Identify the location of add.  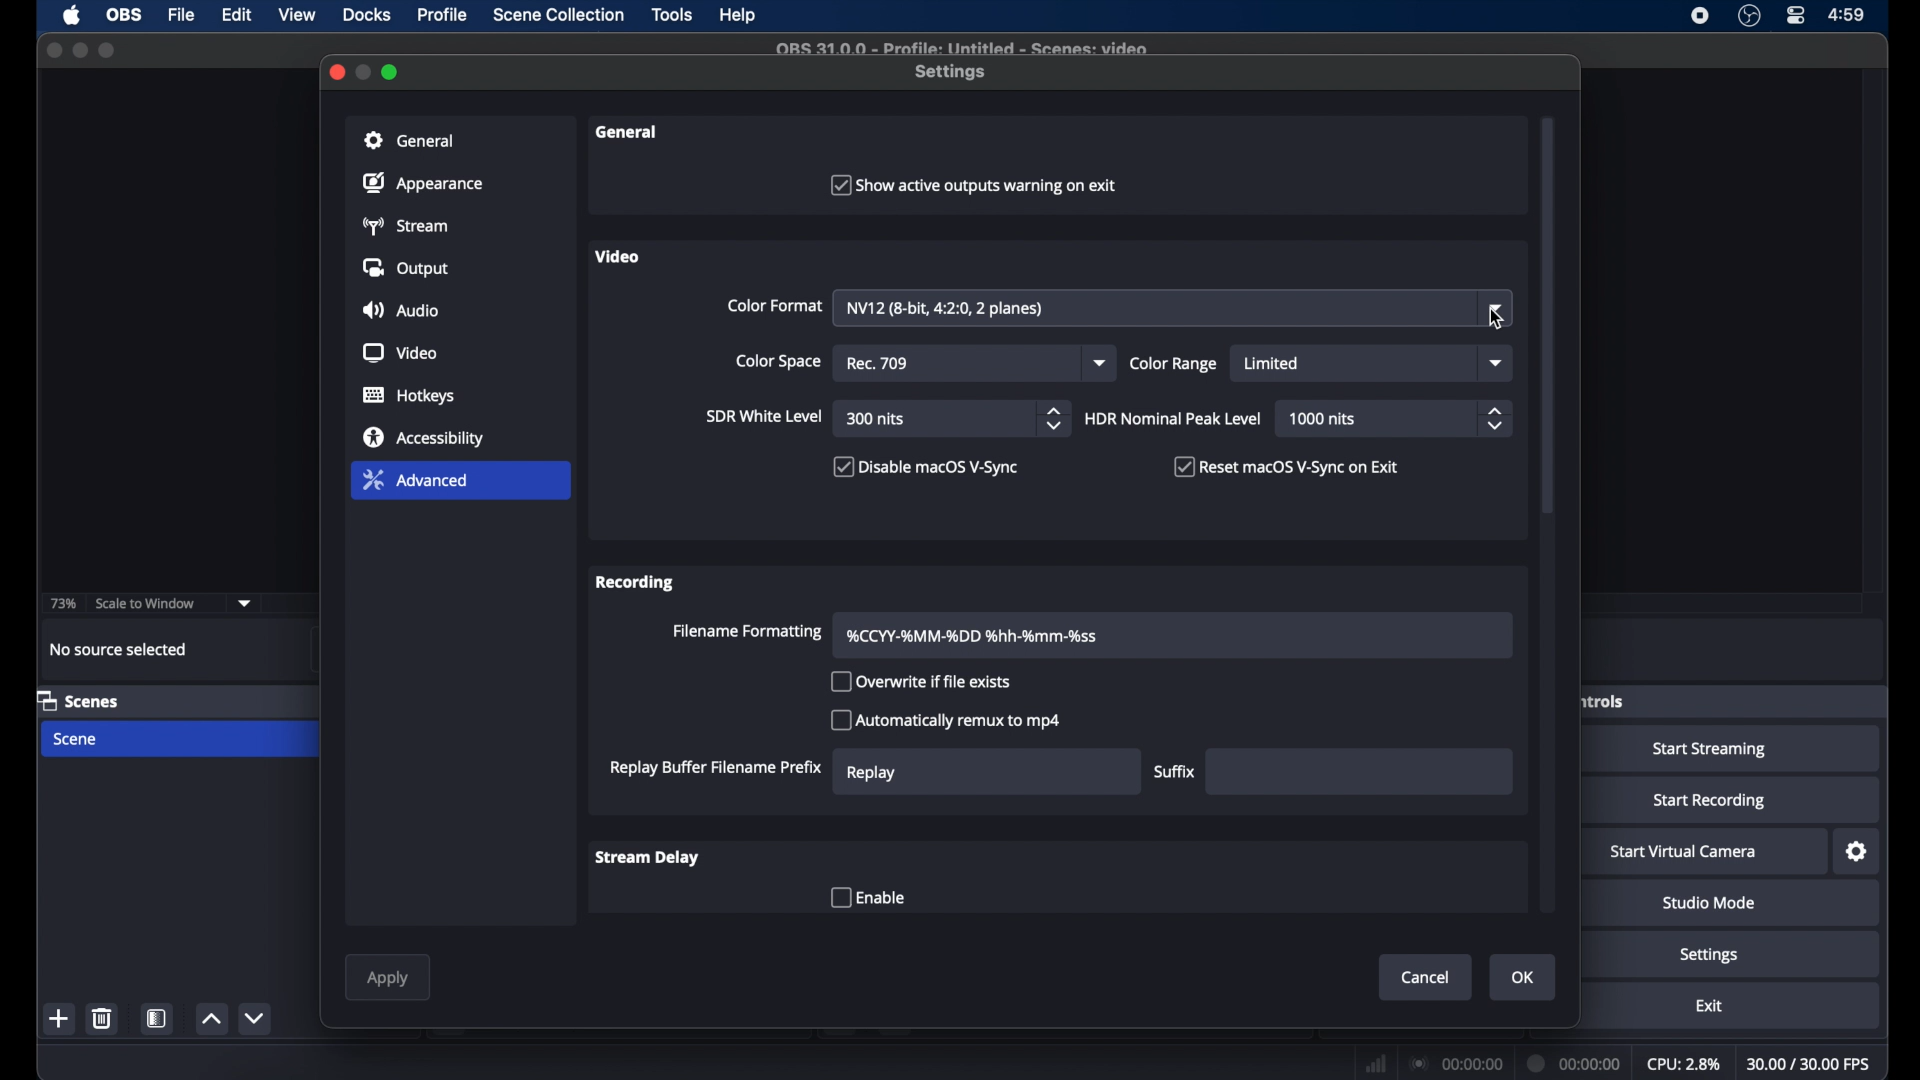
(59, 1018).